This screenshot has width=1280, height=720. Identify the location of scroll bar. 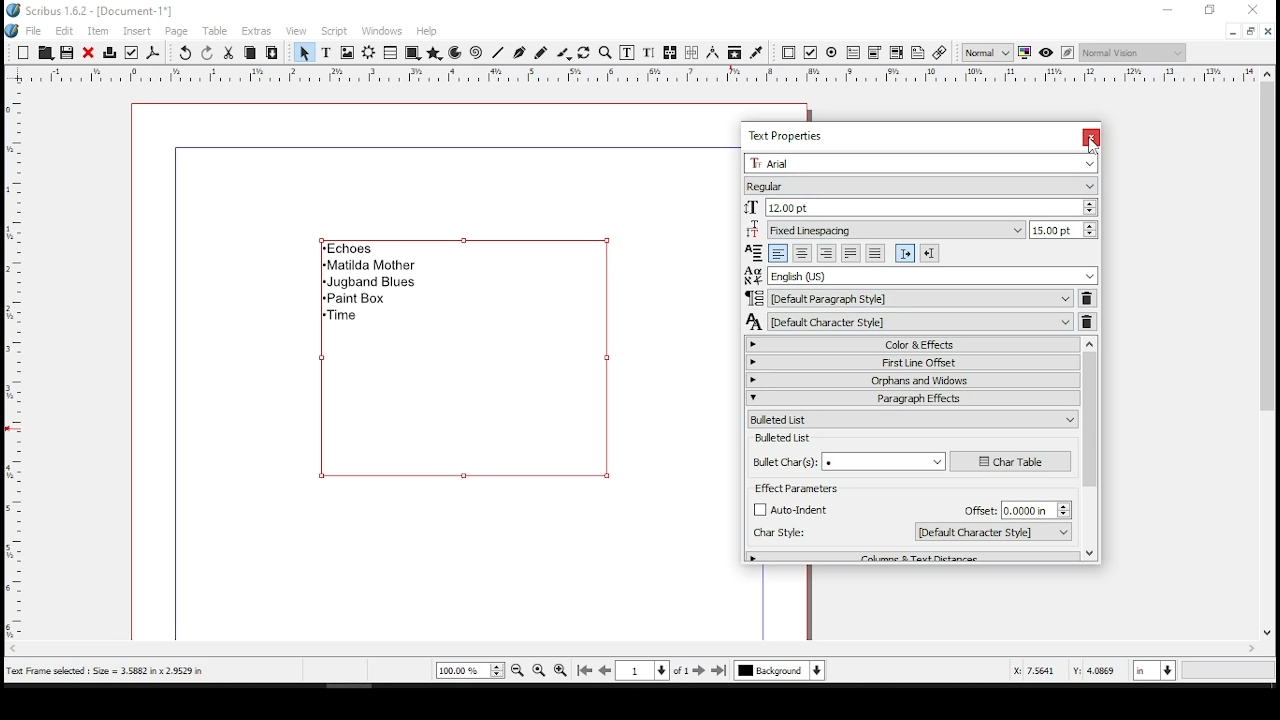
(1265, 362).